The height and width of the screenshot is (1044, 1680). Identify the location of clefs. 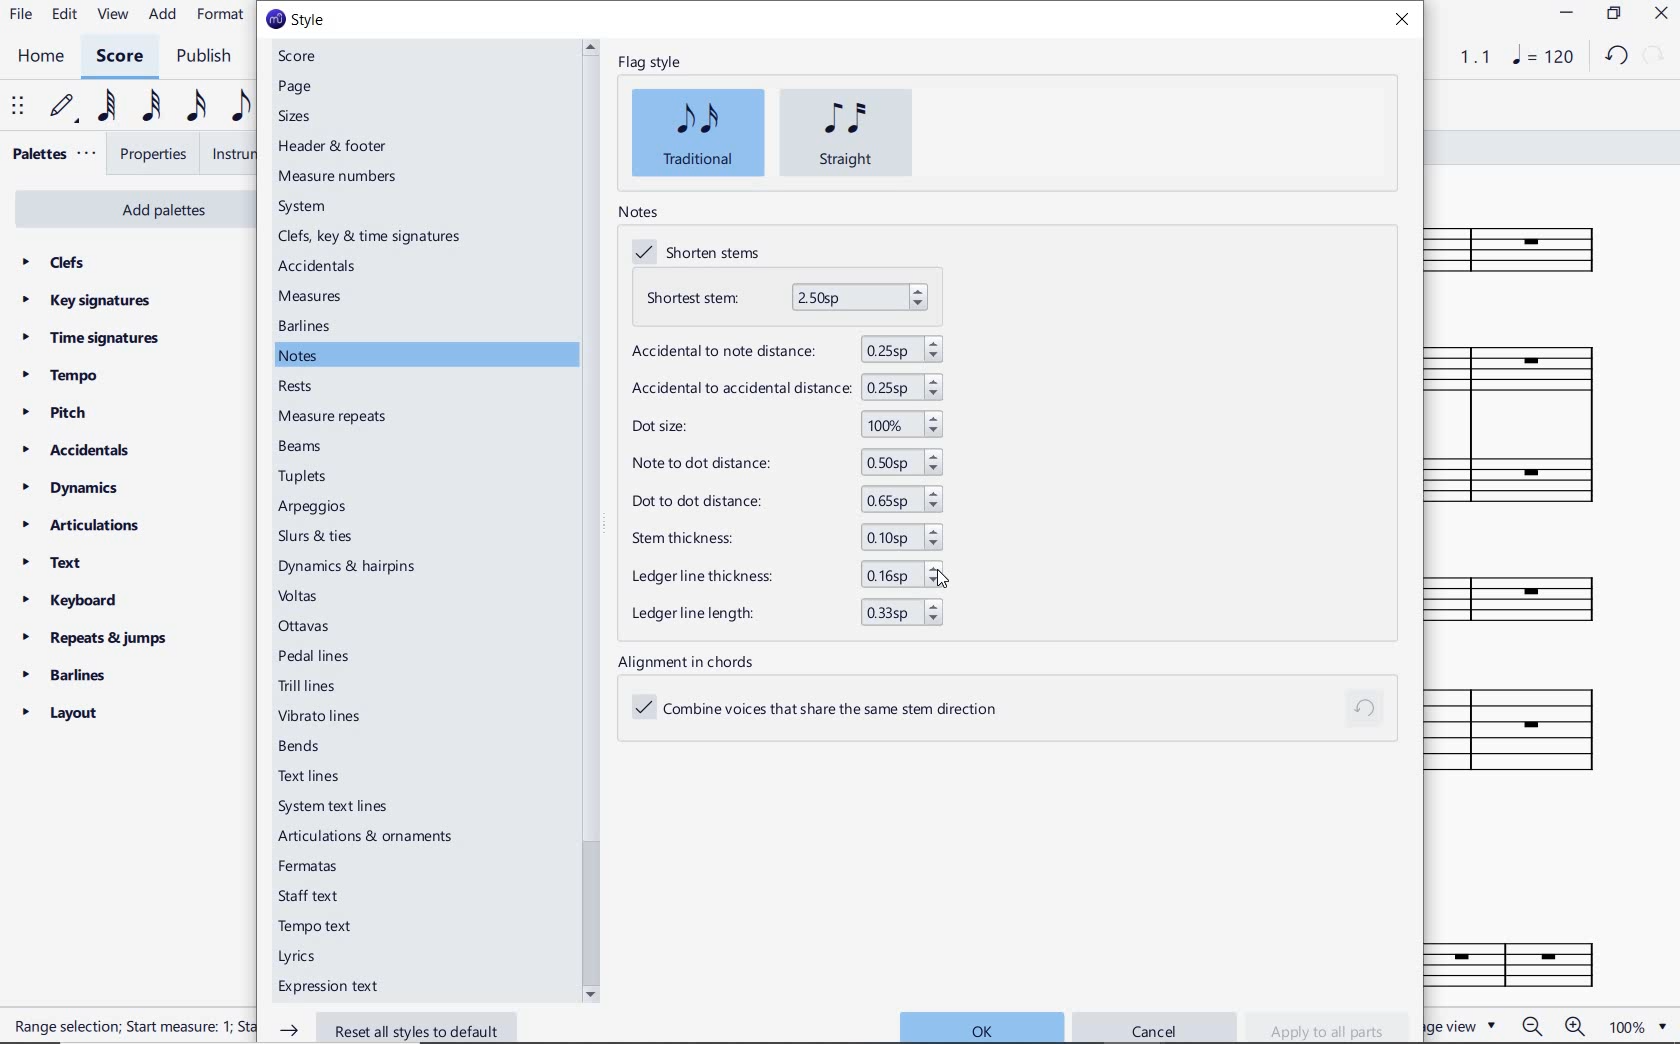
(53, 262).